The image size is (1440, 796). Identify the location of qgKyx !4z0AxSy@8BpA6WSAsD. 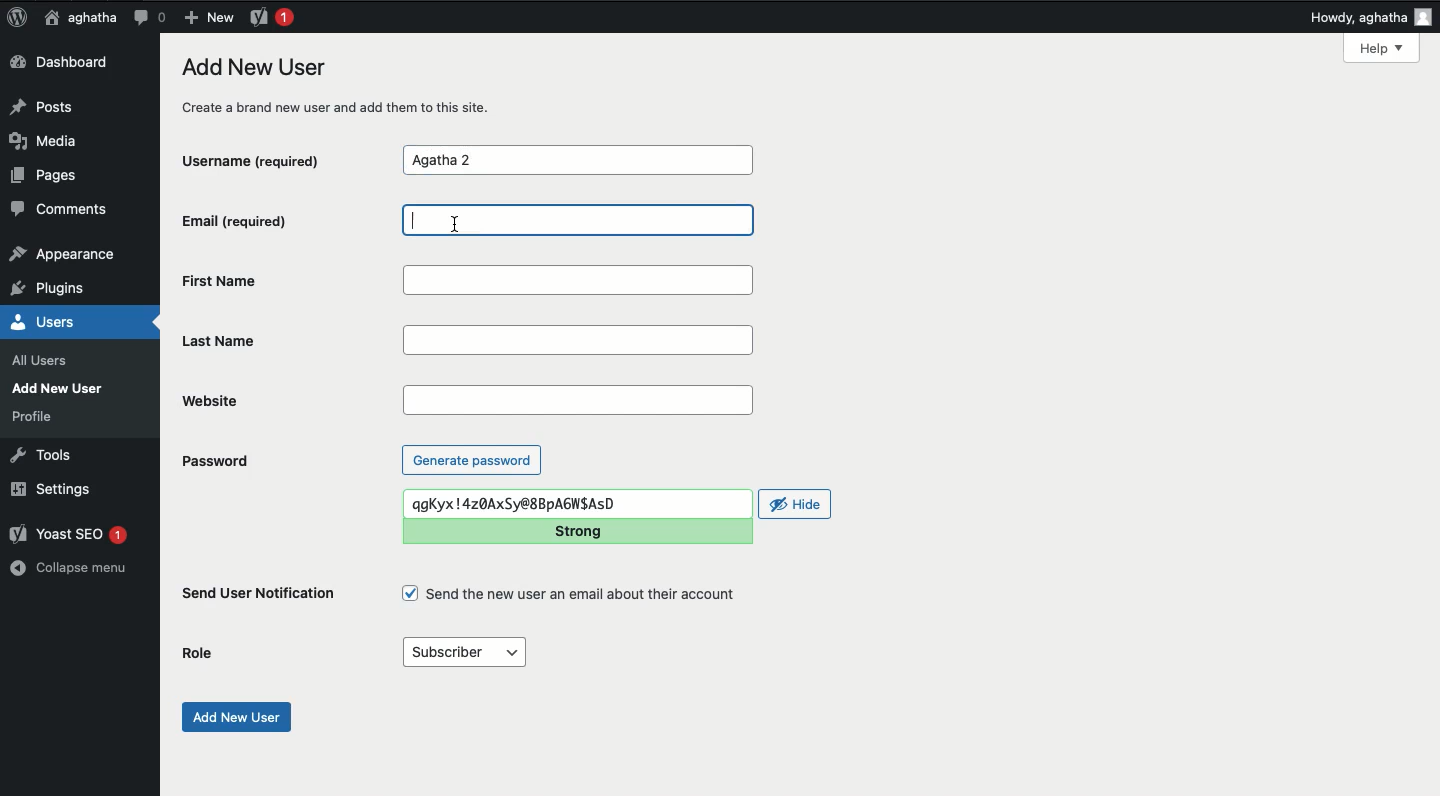
(579, 504).